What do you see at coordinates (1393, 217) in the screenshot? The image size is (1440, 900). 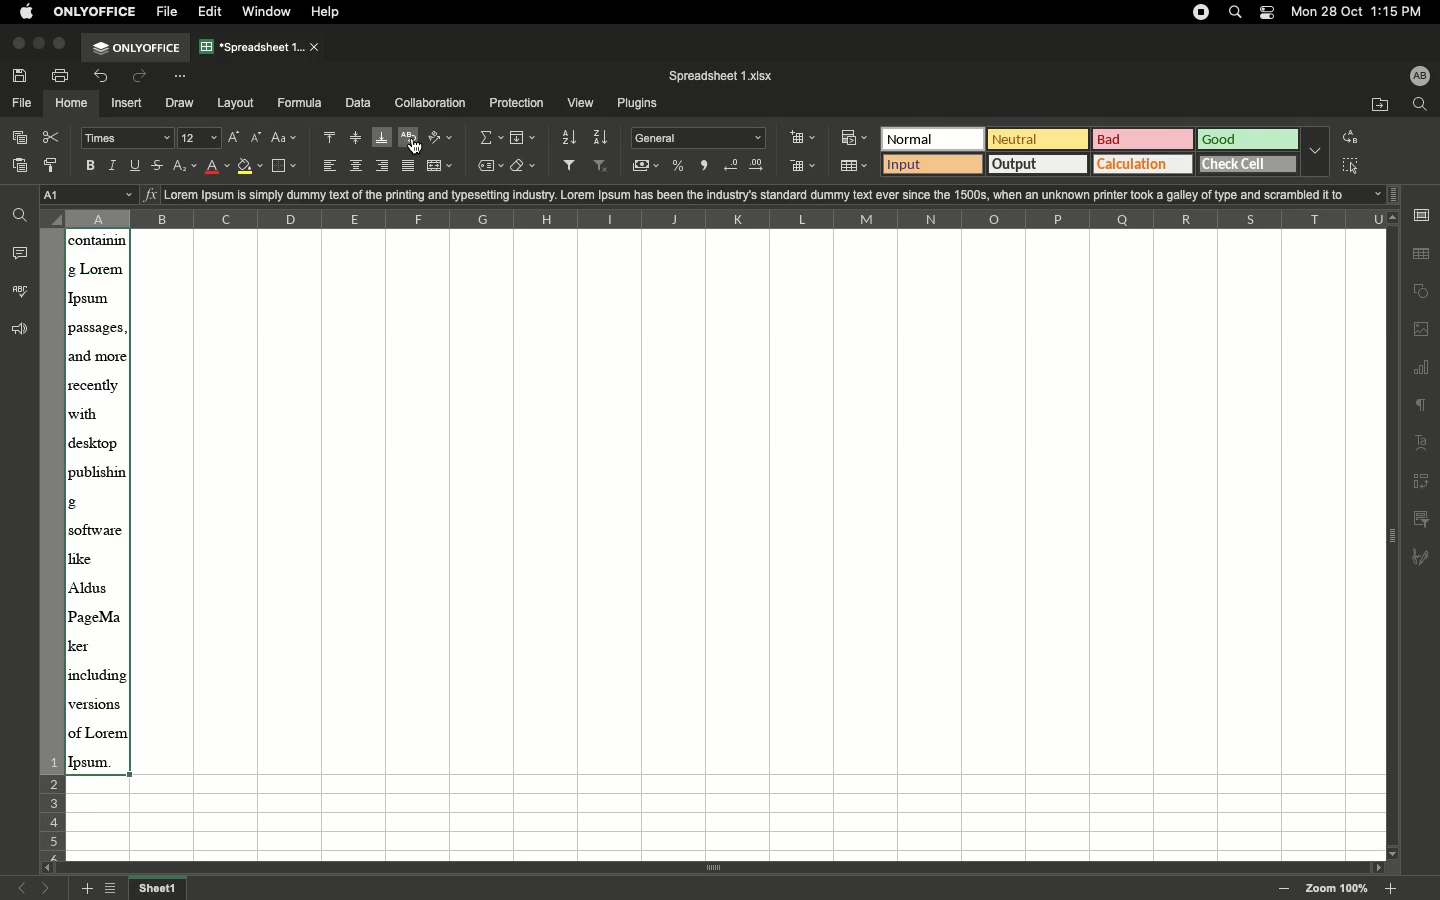 I see `move up` at bounding box center [1393, 217].